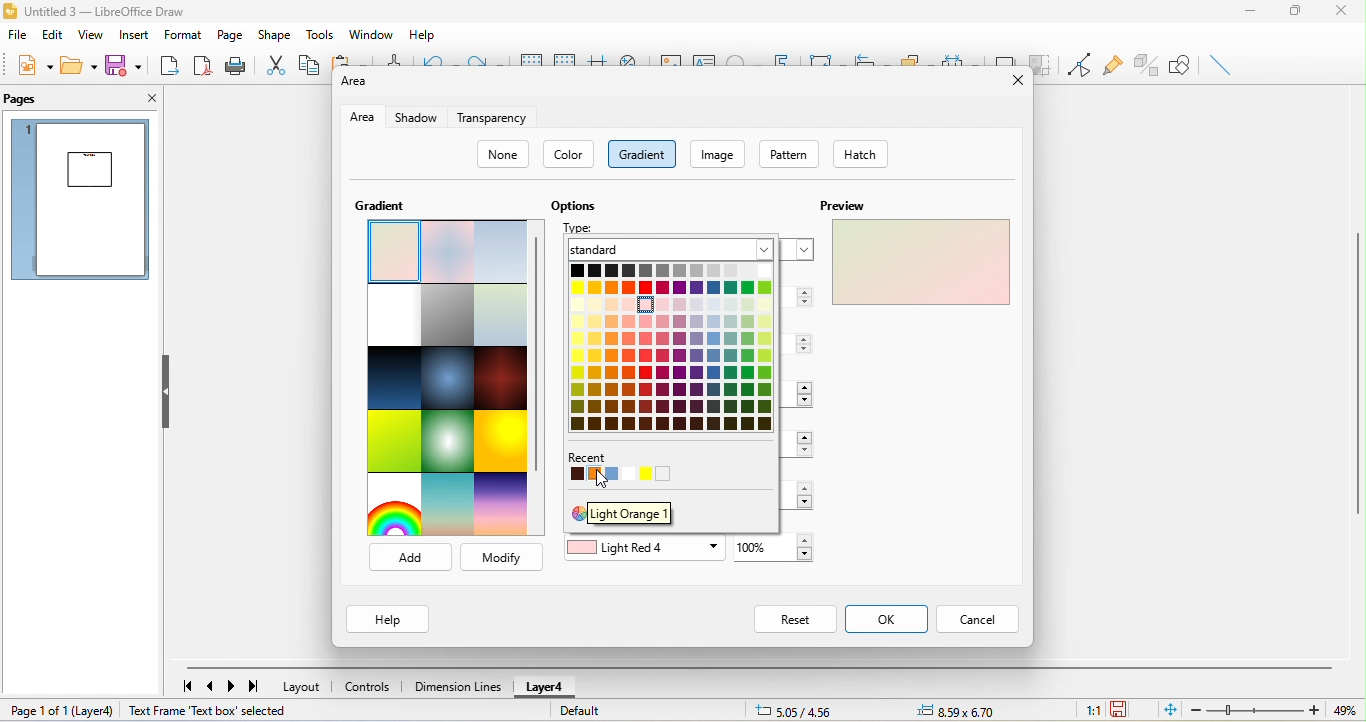  I want to click on submarine, so click(501, 316).